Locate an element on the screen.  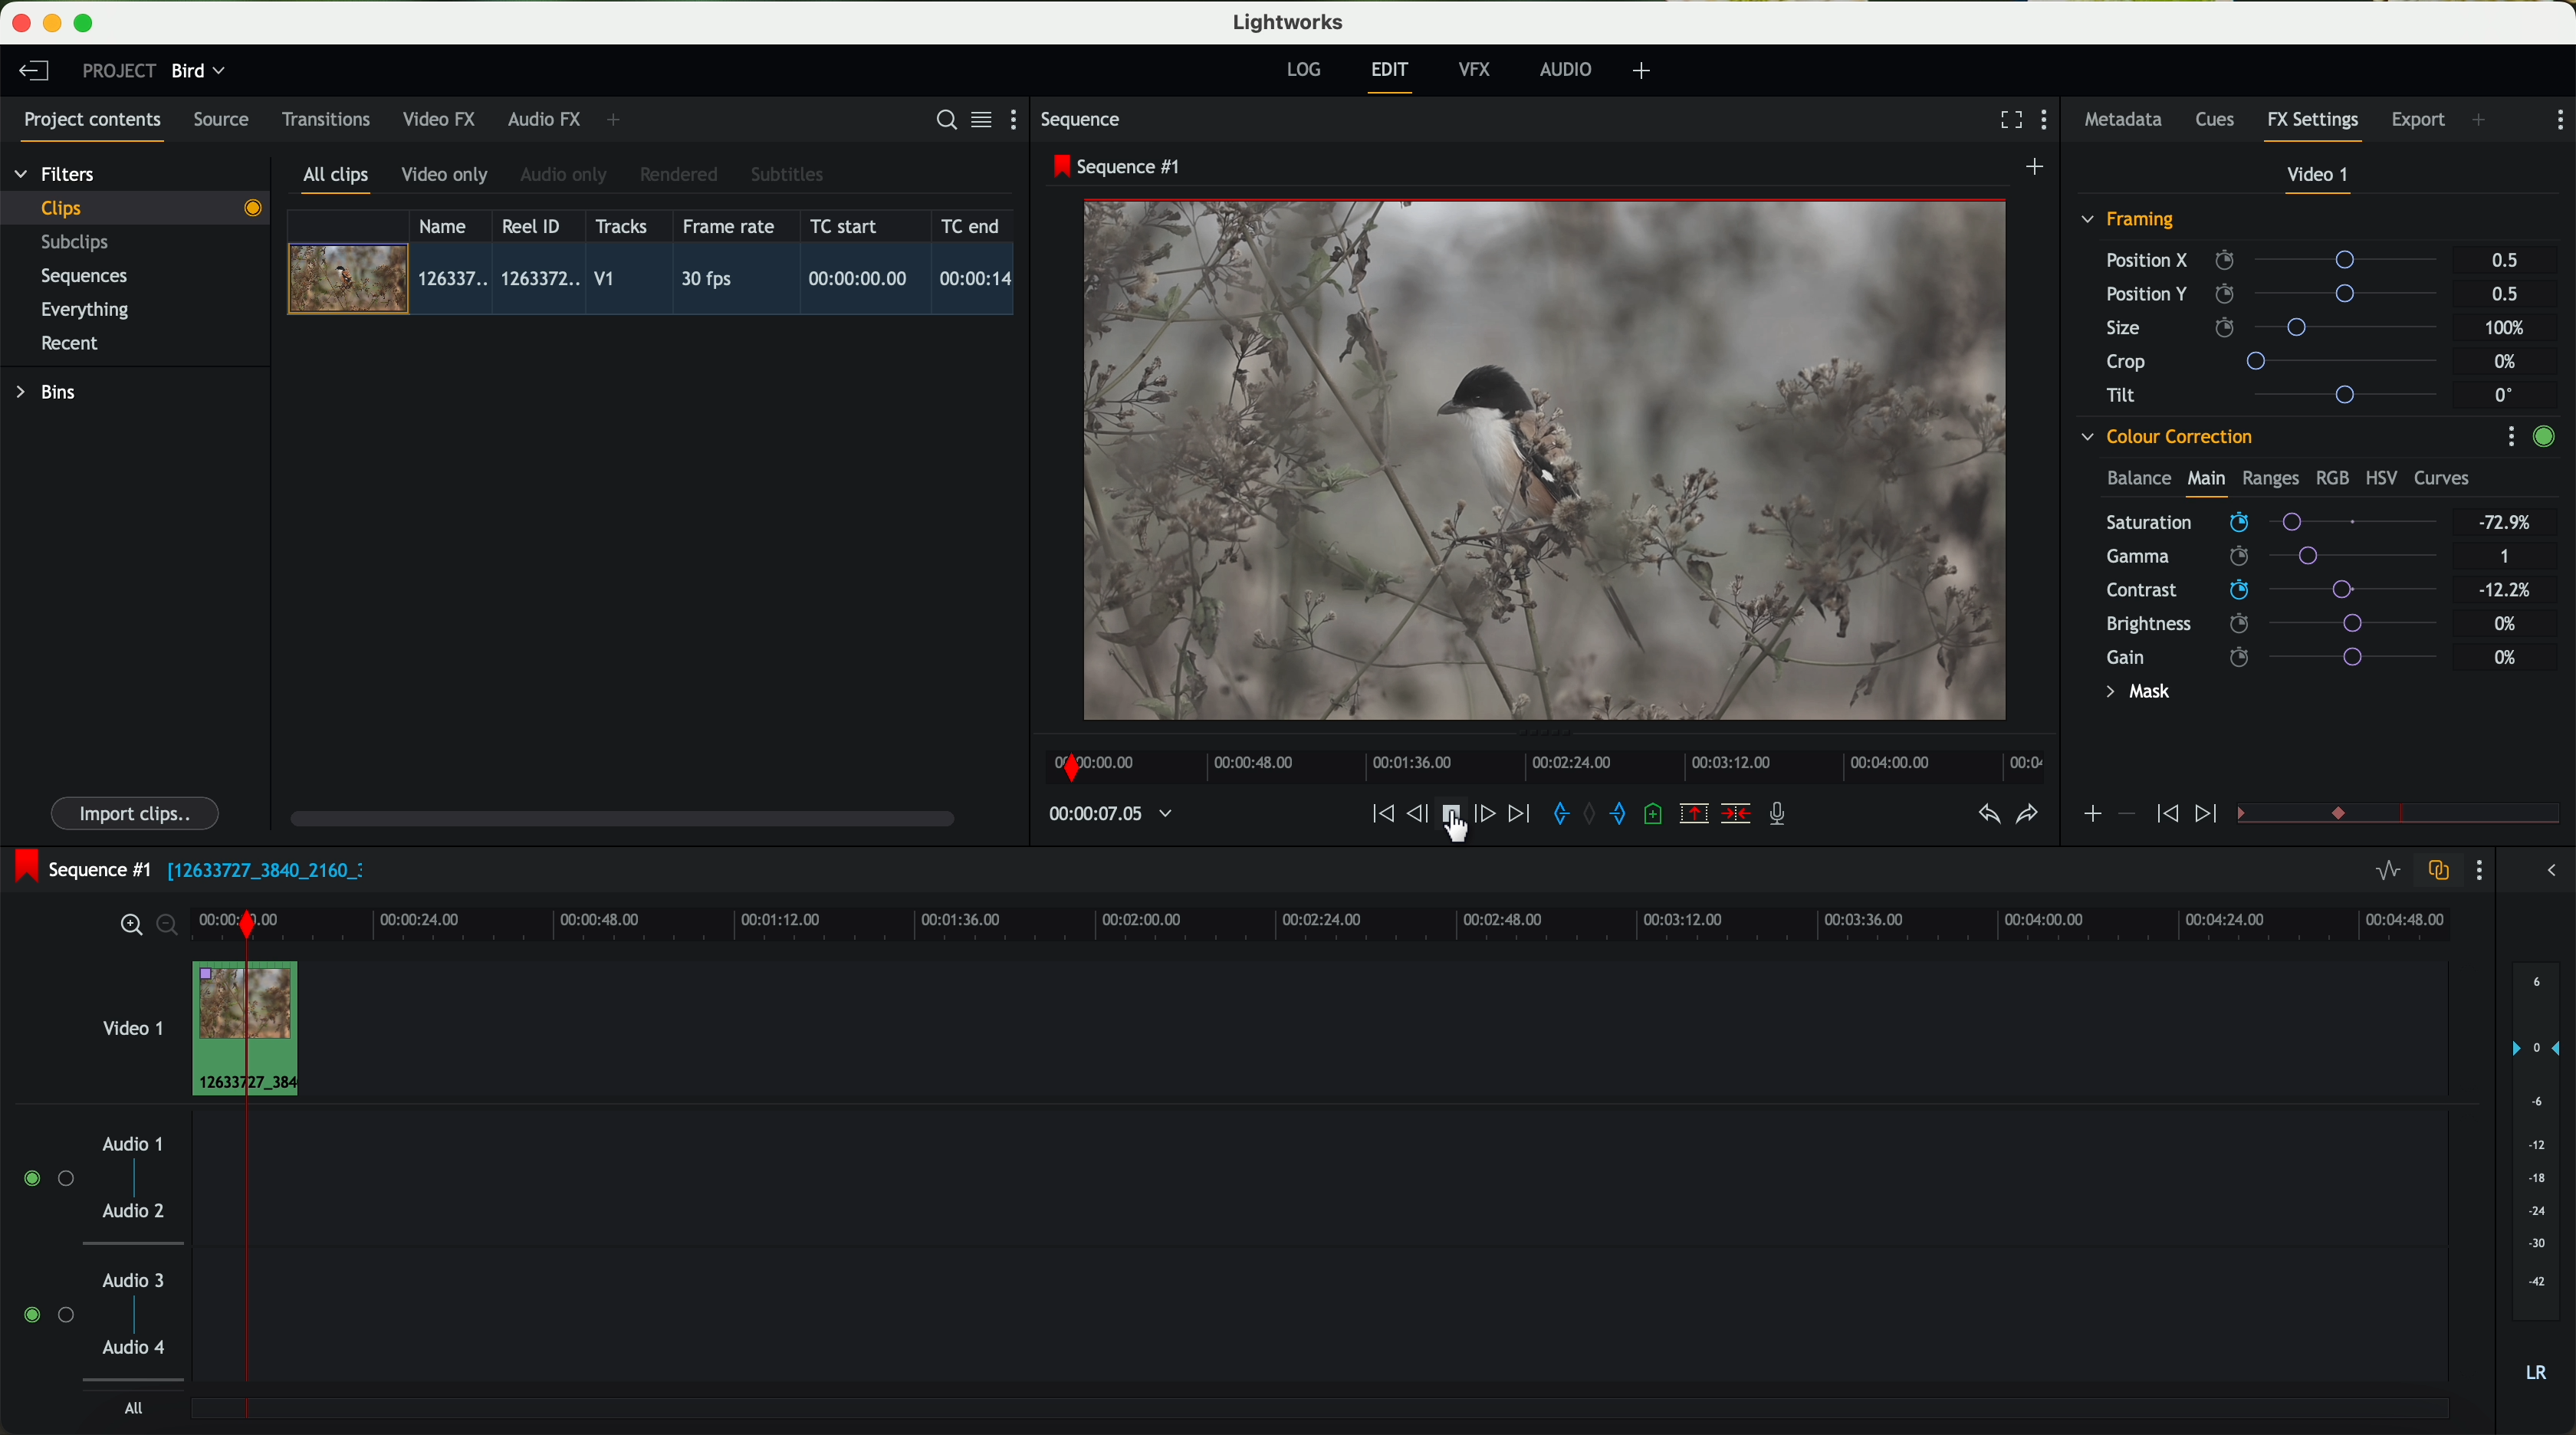
play is located at coordinates (1450, 812).